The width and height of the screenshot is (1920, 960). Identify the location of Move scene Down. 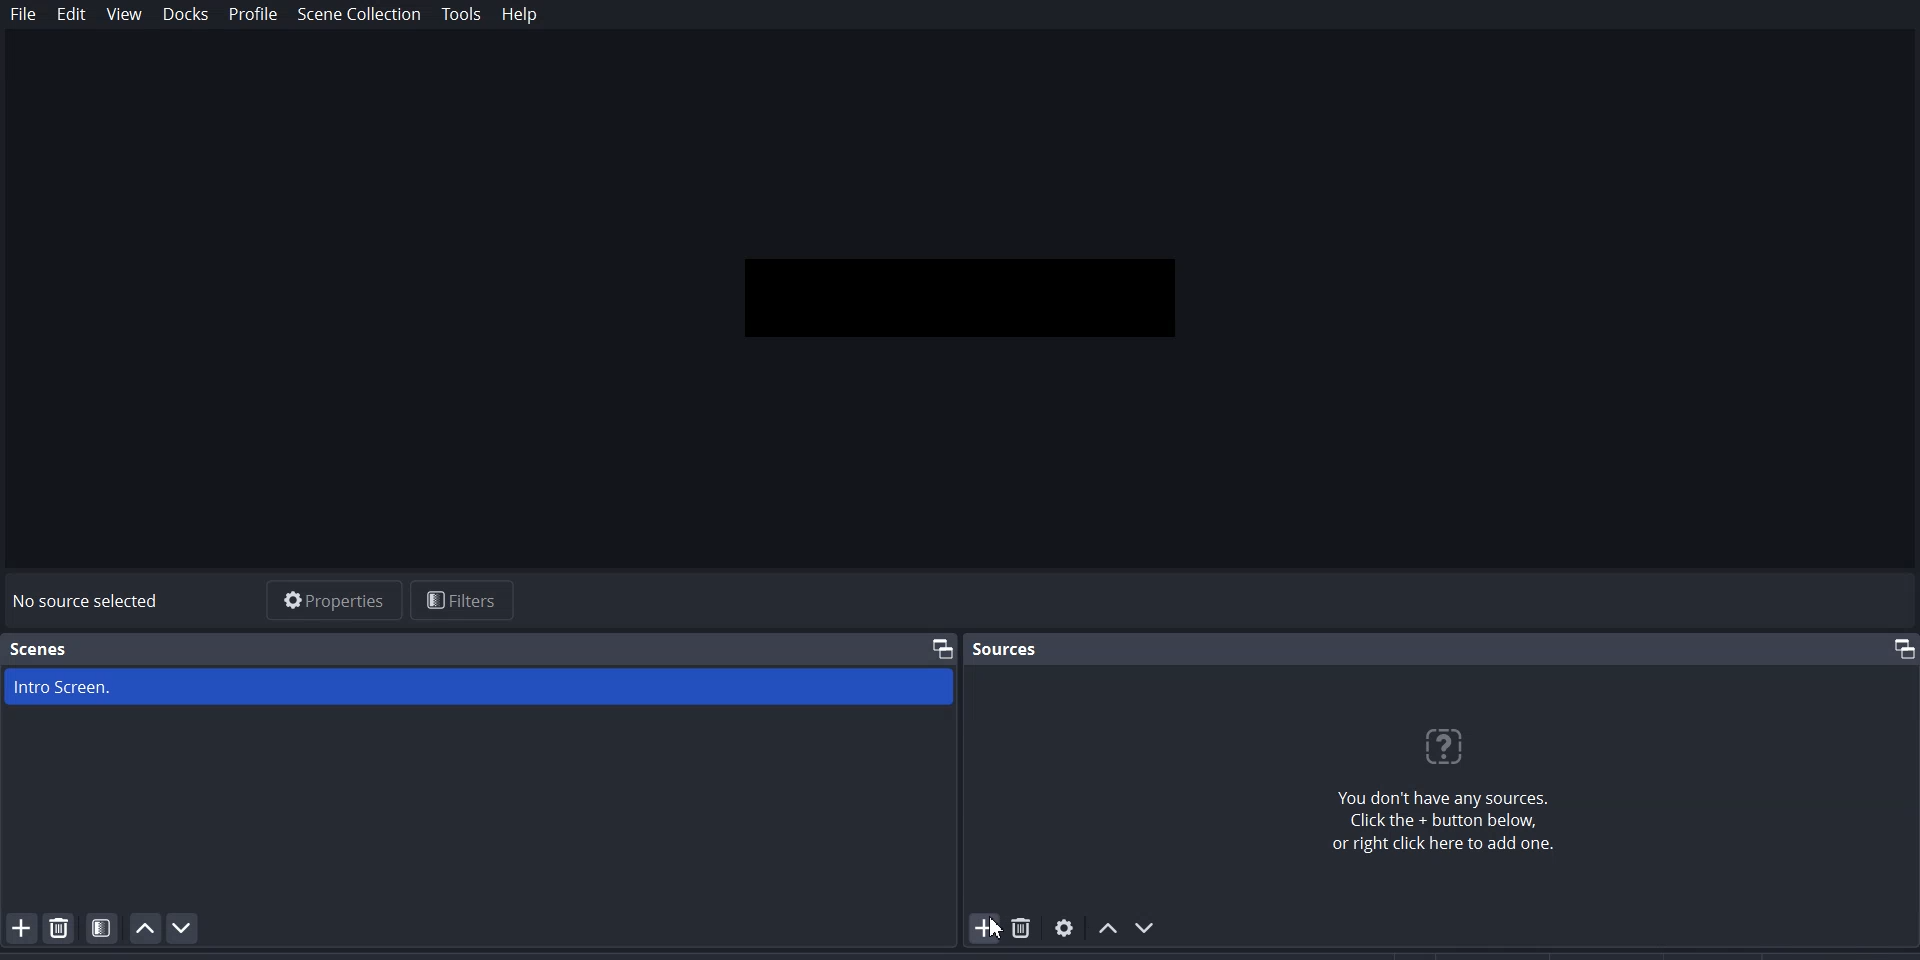
(183, 928).